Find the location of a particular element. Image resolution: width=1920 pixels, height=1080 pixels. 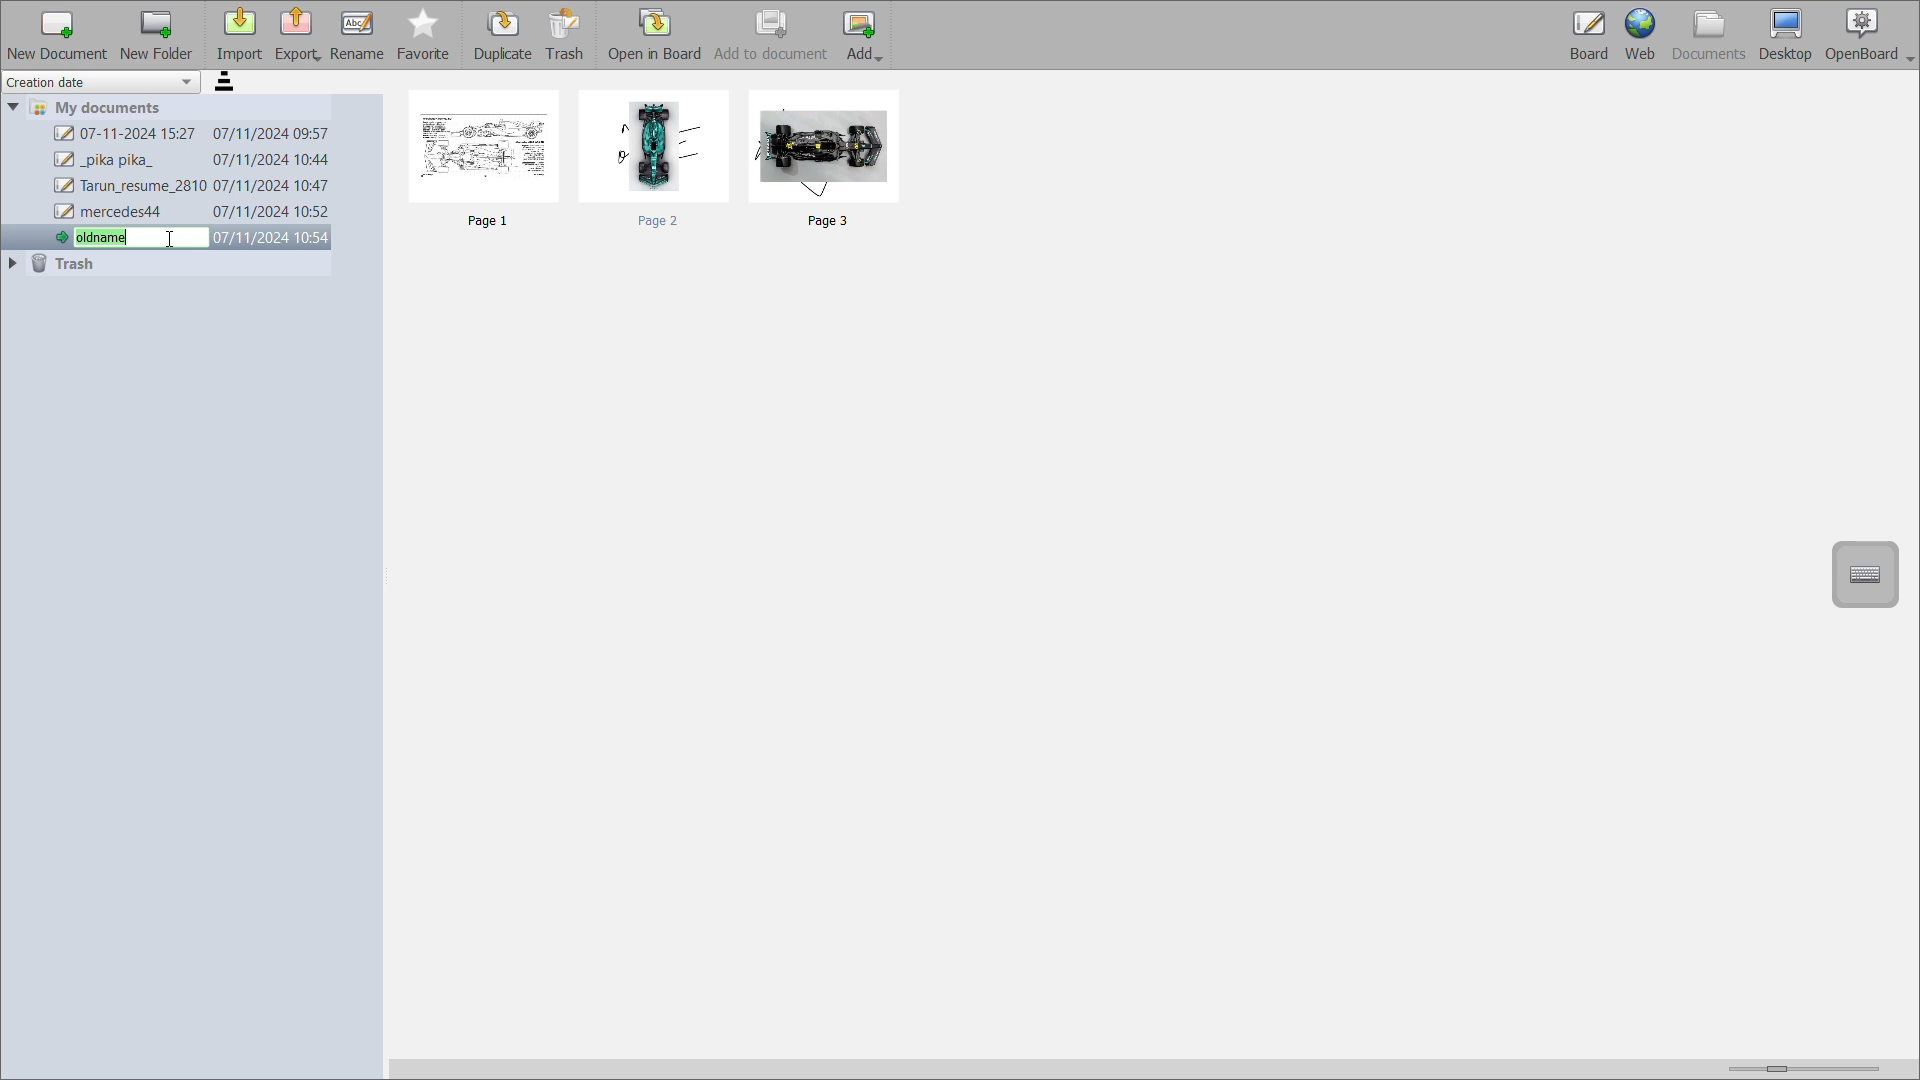

Tarun_resume_2810 07/11/2024 10:47 is located at coordinates (193, 187).